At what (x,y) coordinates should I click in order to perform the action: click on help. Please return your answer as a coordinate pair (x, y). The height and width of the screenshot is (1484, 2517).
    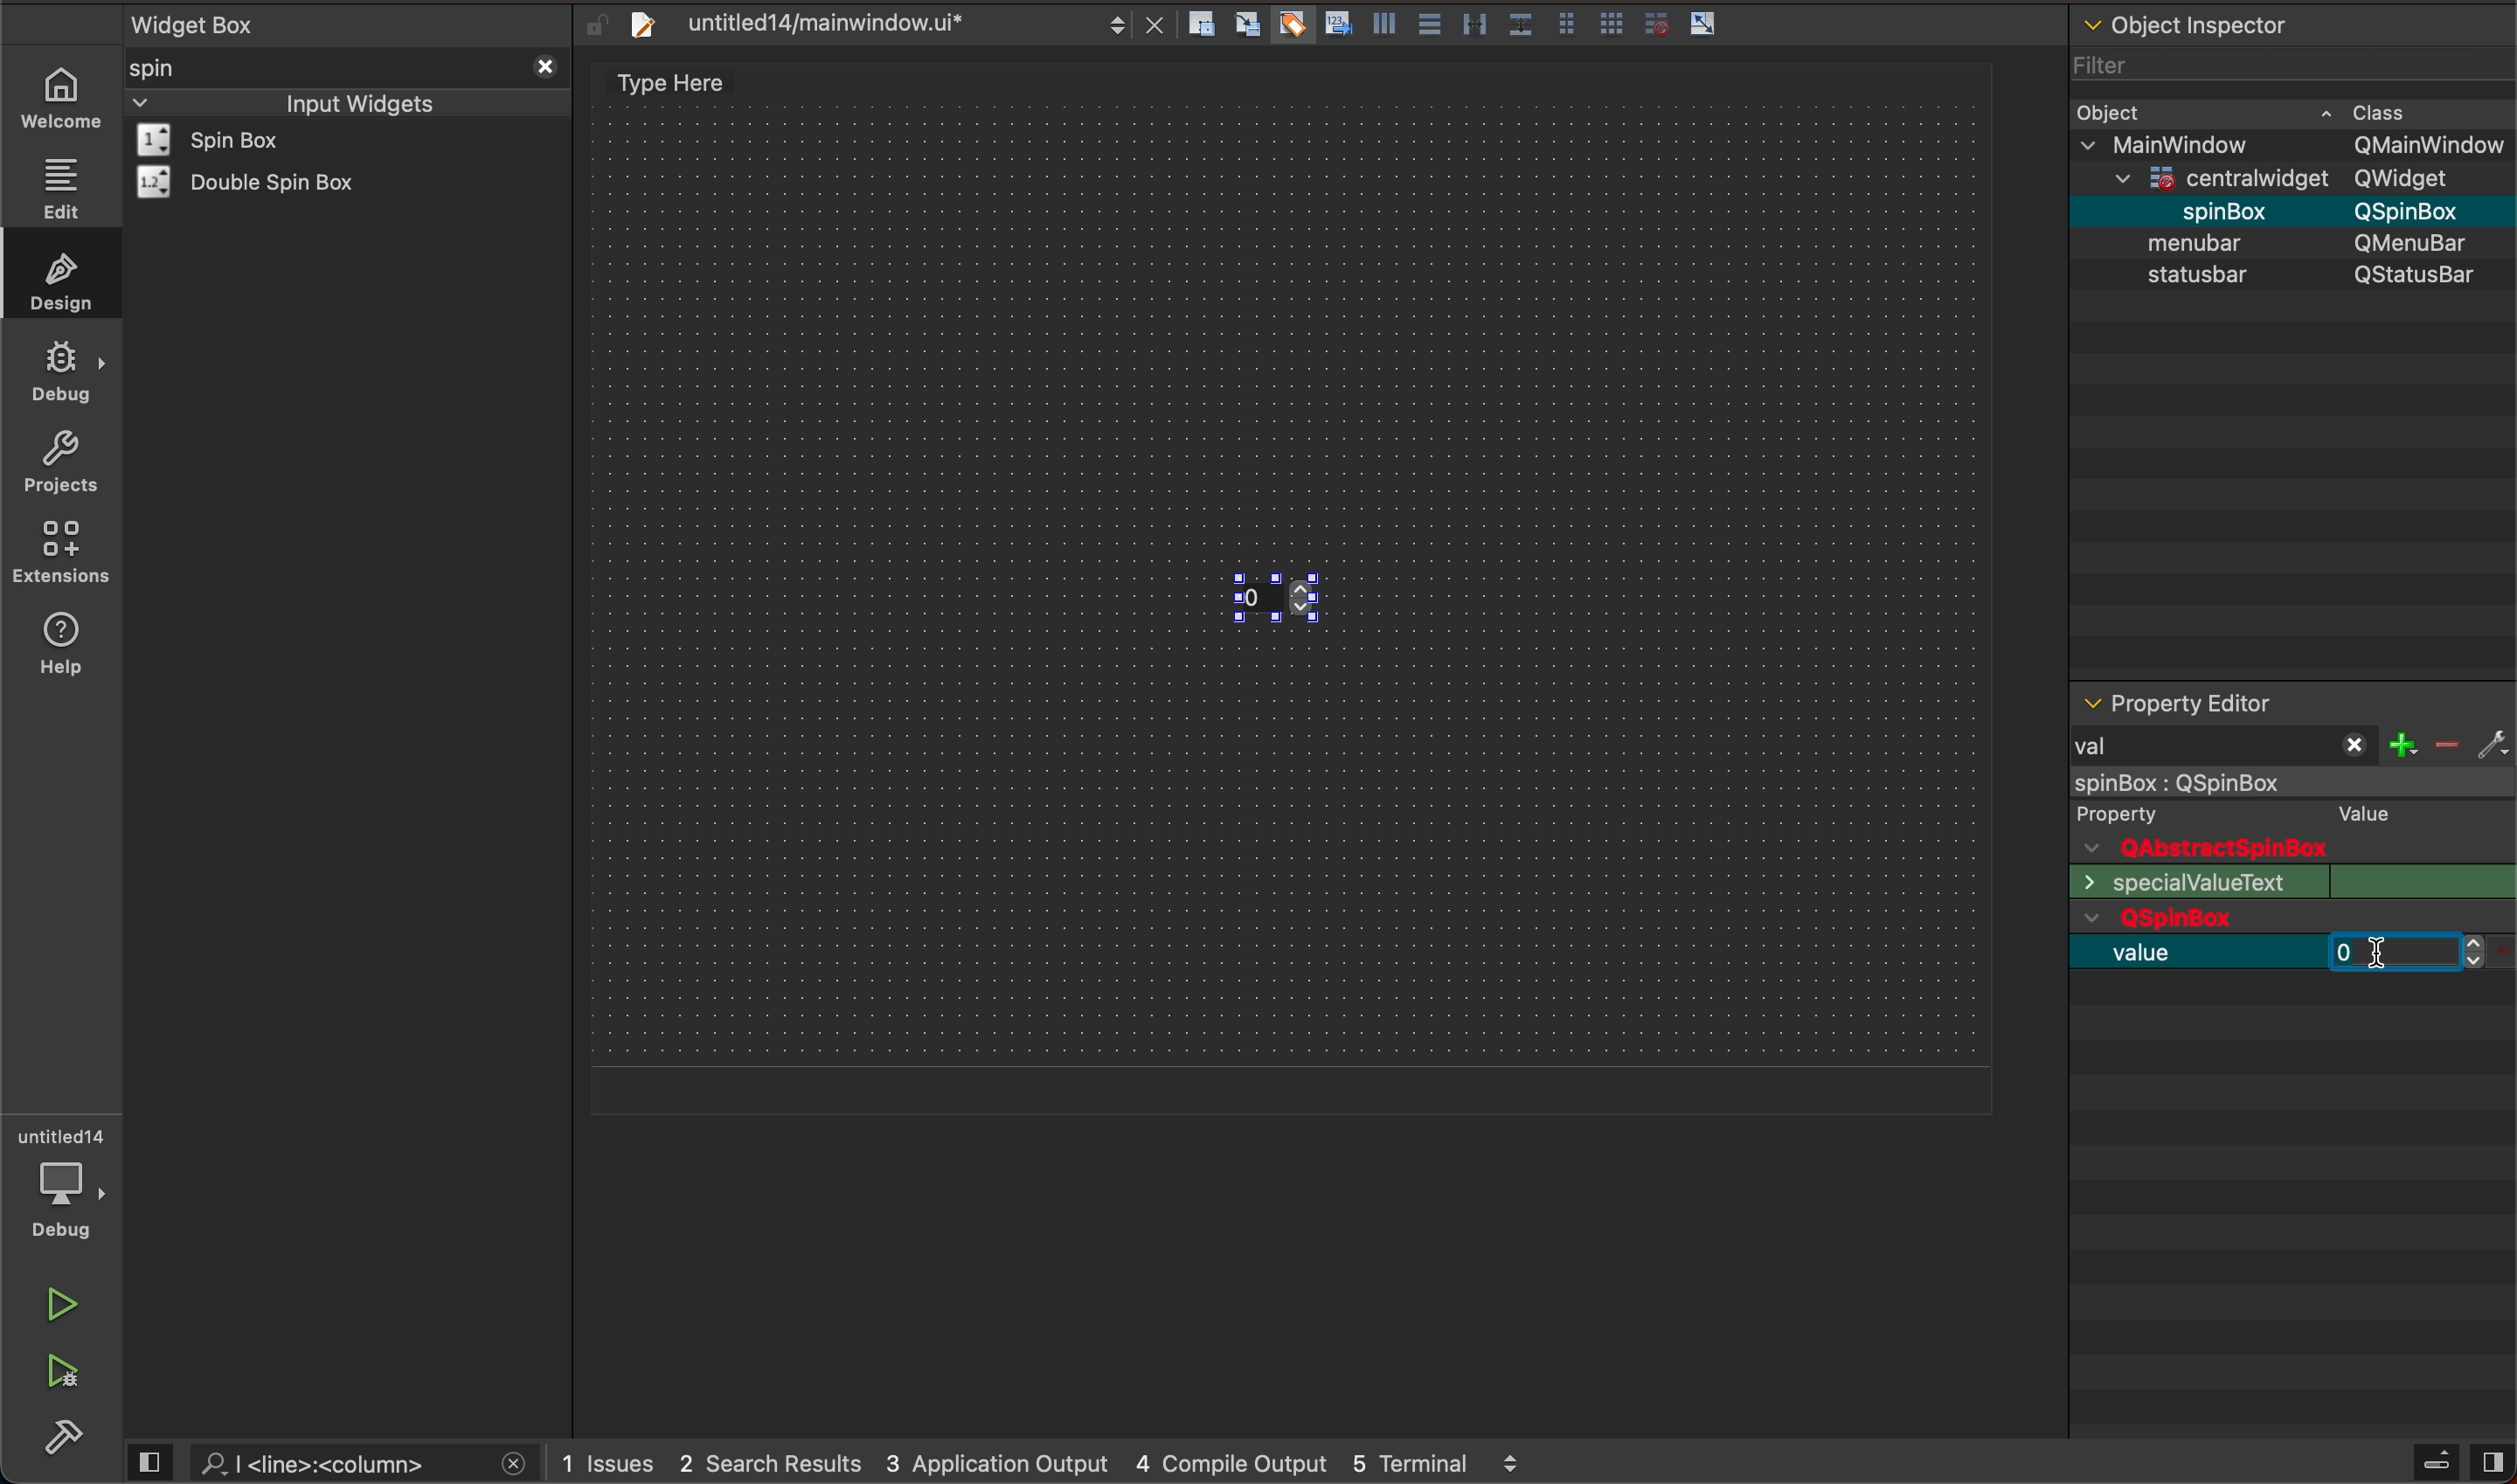
    Looking at the image, I should click on (70, 655).